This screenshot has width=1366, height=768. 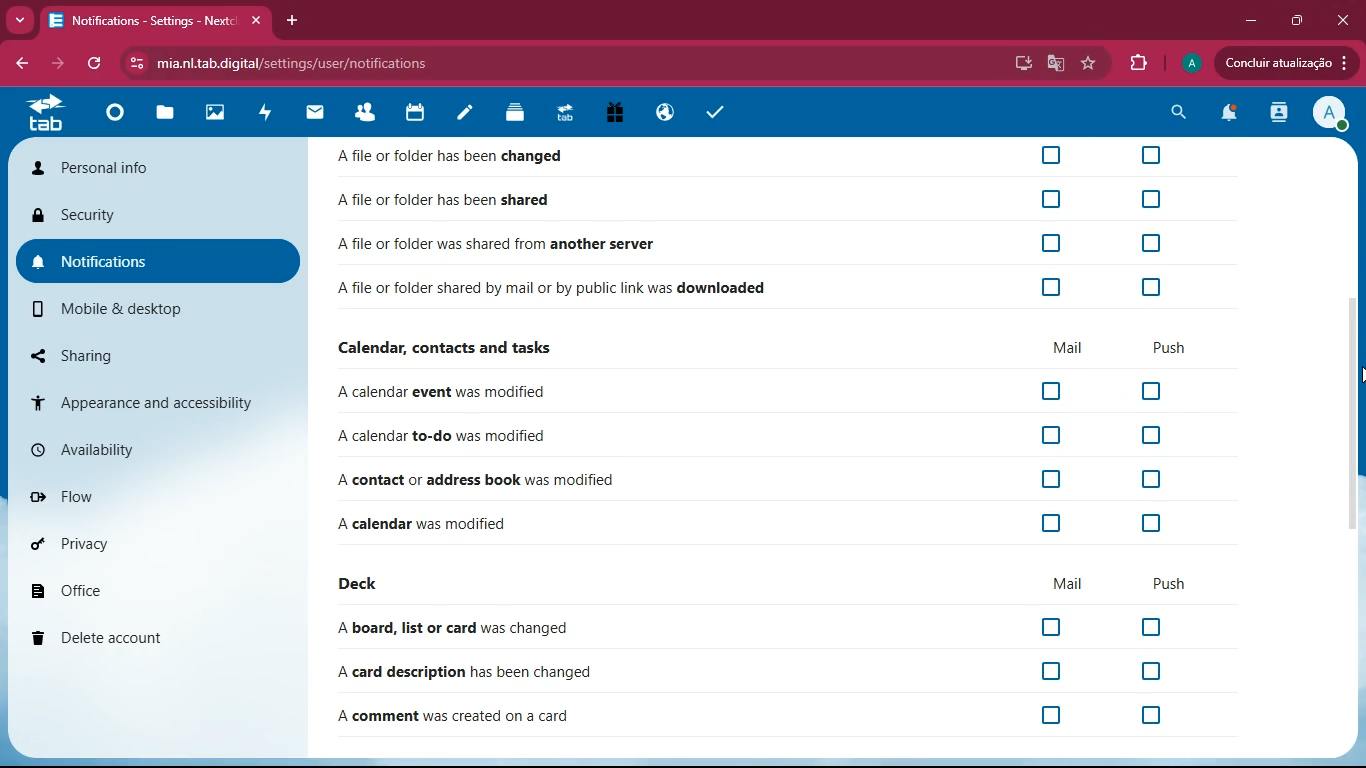 What do you see at coordinates (450, 204) in the screenshot?
I see `A file or folder has been shared` at bounding box center [450, 204].